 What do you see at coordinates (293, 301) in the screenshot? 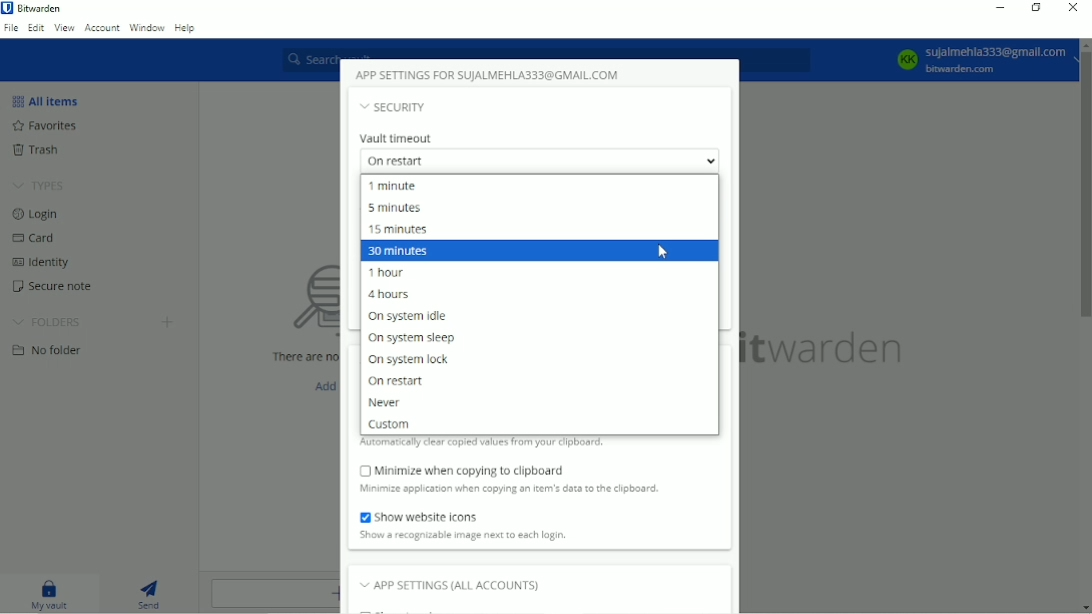
I see `computer icon` at bounding box center [293, 301].